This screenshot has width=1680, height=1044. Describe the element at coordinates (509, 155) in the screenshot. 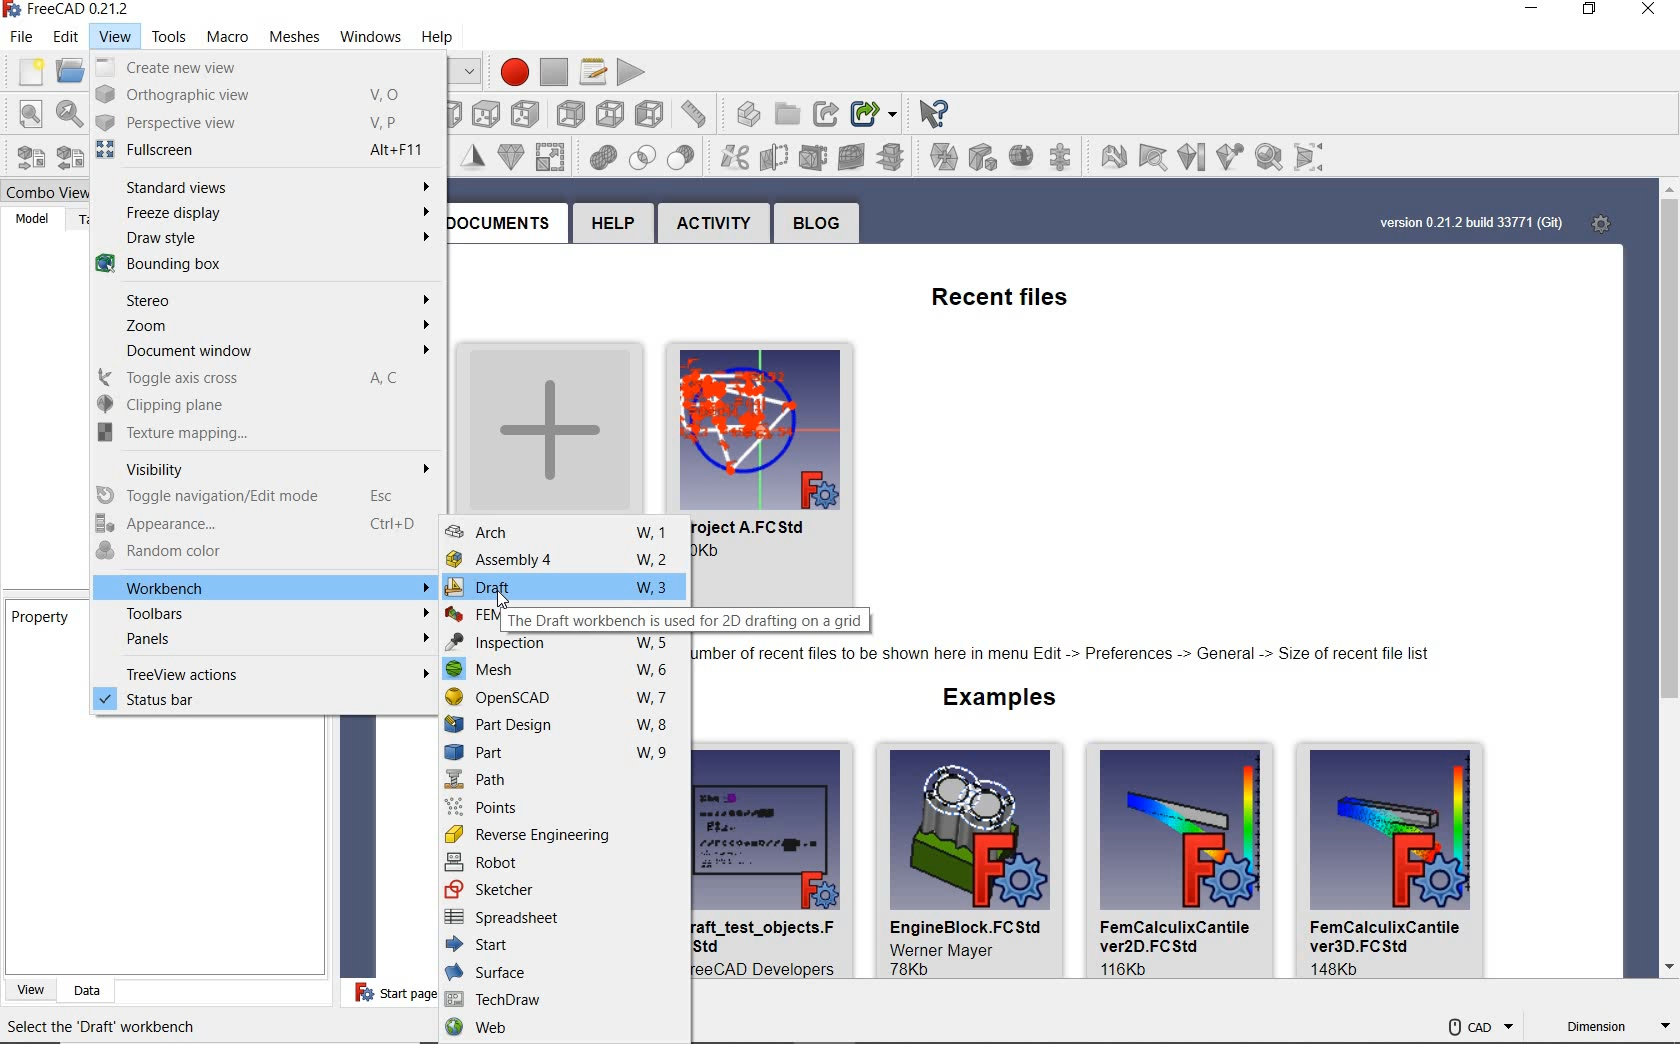

I see `scale` at that location.